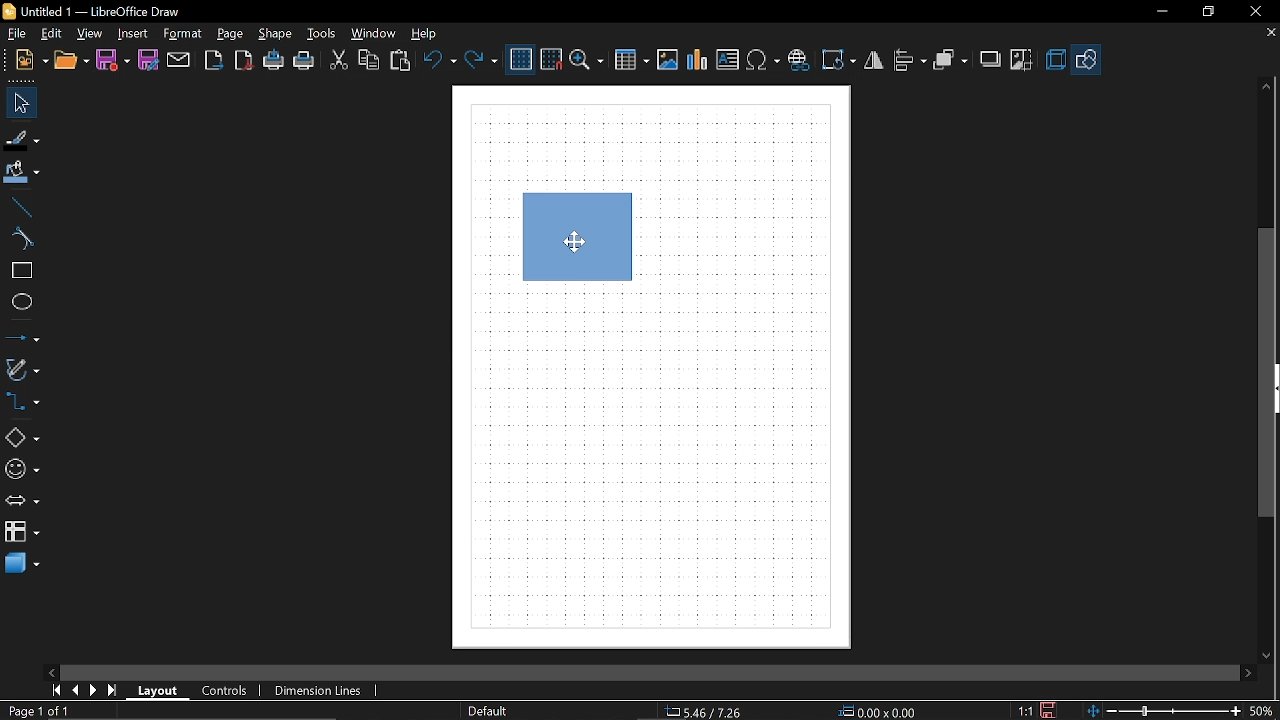  I want to click on Help, so click(431, 33).